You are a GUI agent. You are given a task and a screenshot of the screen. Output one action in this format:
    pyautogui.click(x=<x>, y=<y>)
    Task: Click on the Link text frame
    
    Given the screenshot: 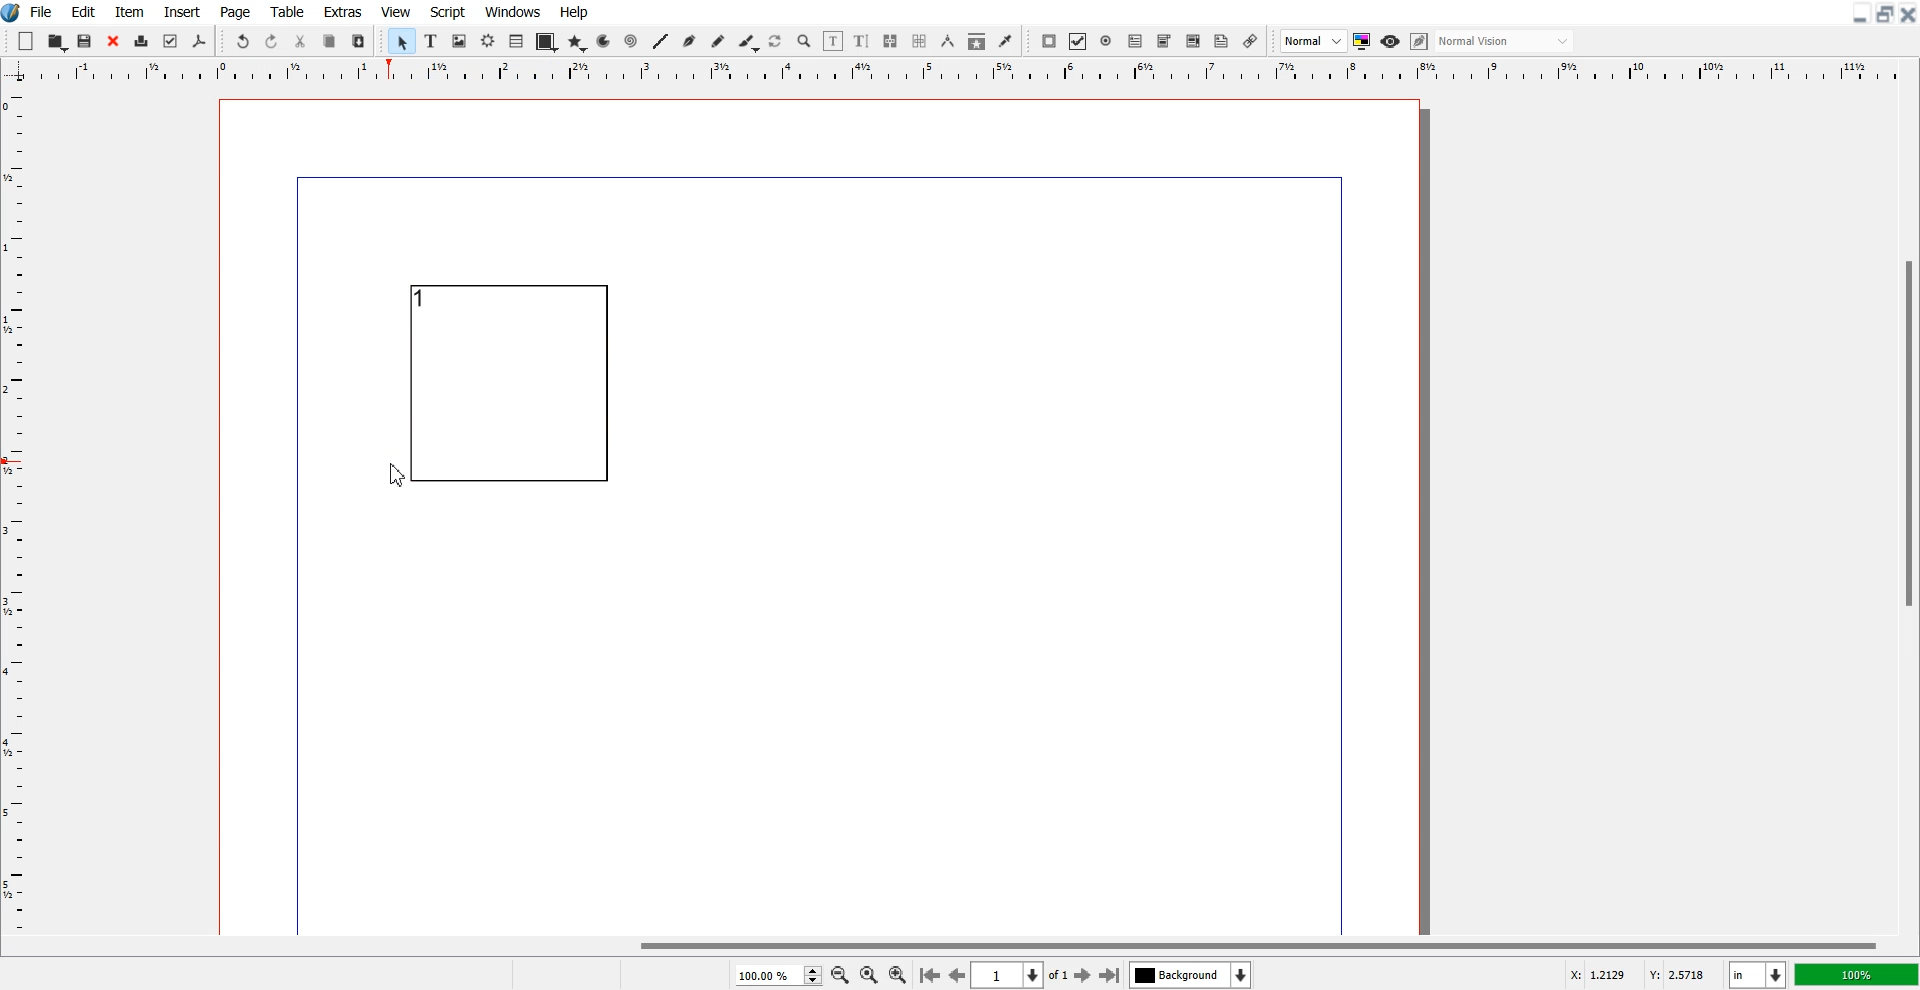 What is the action you would take?
    pyautogui.click(x=891, y=42)
    